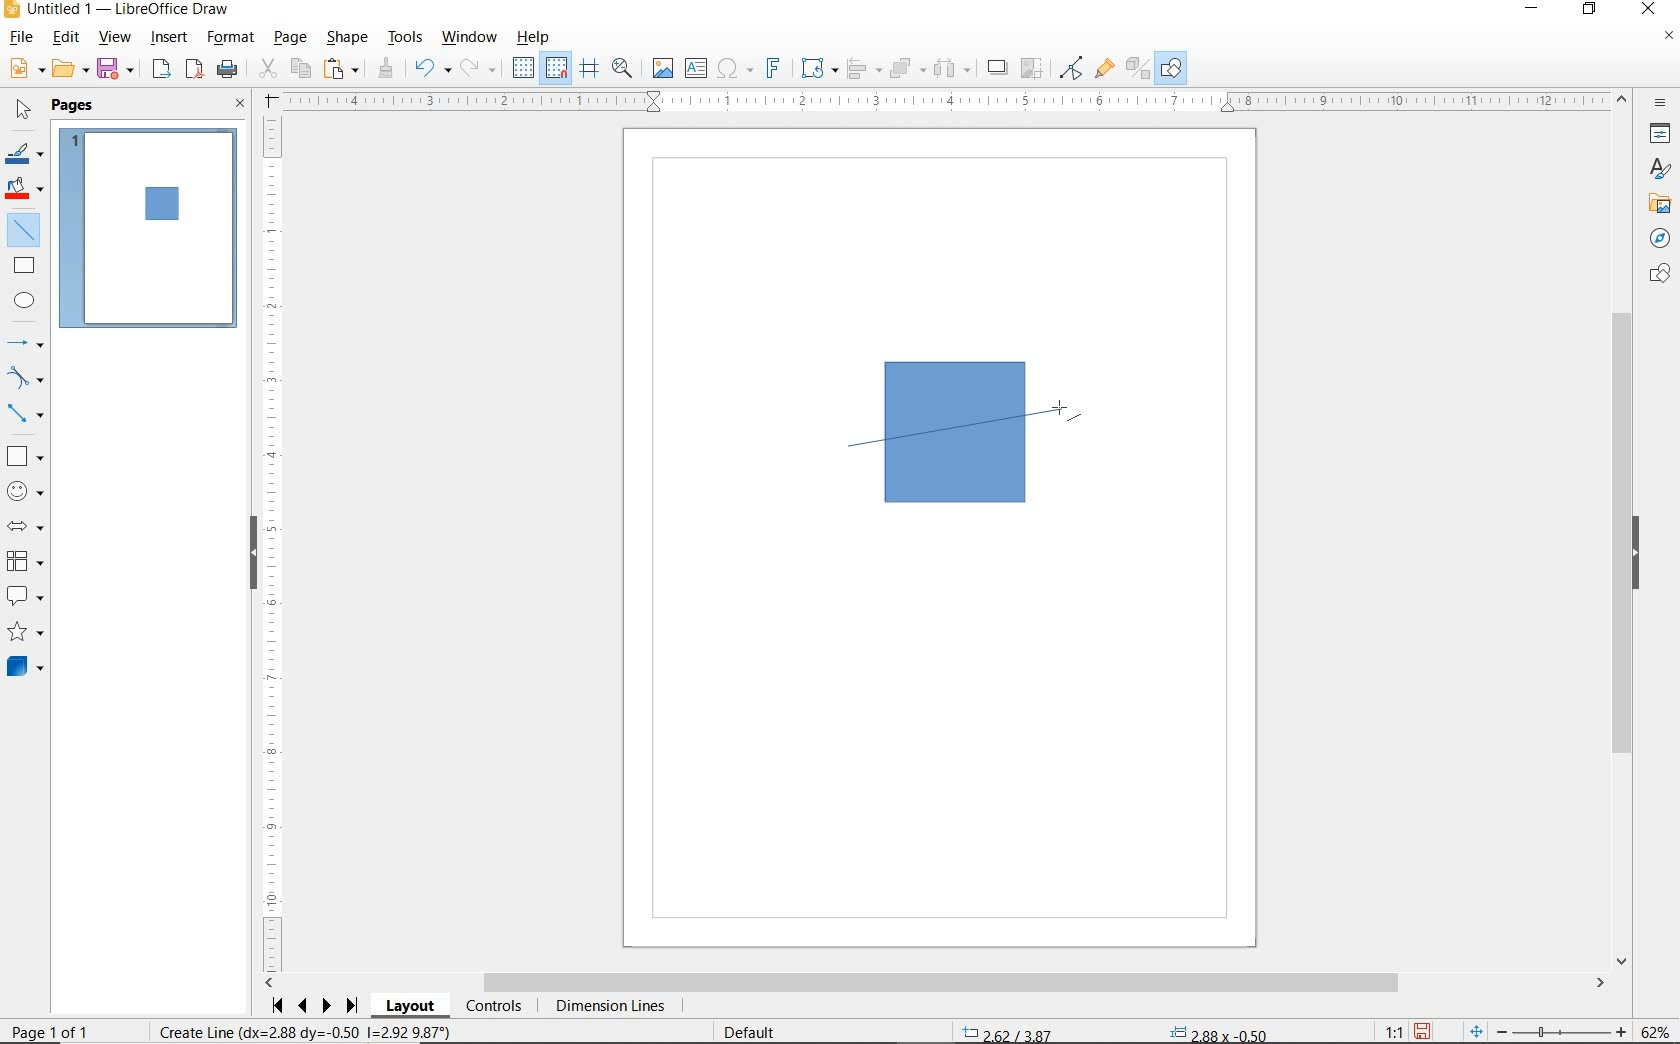  Describe the element at coordinates (1073, 70) in the screenshot. I see `TOGGLE POINT EDIT MODE` at that location.